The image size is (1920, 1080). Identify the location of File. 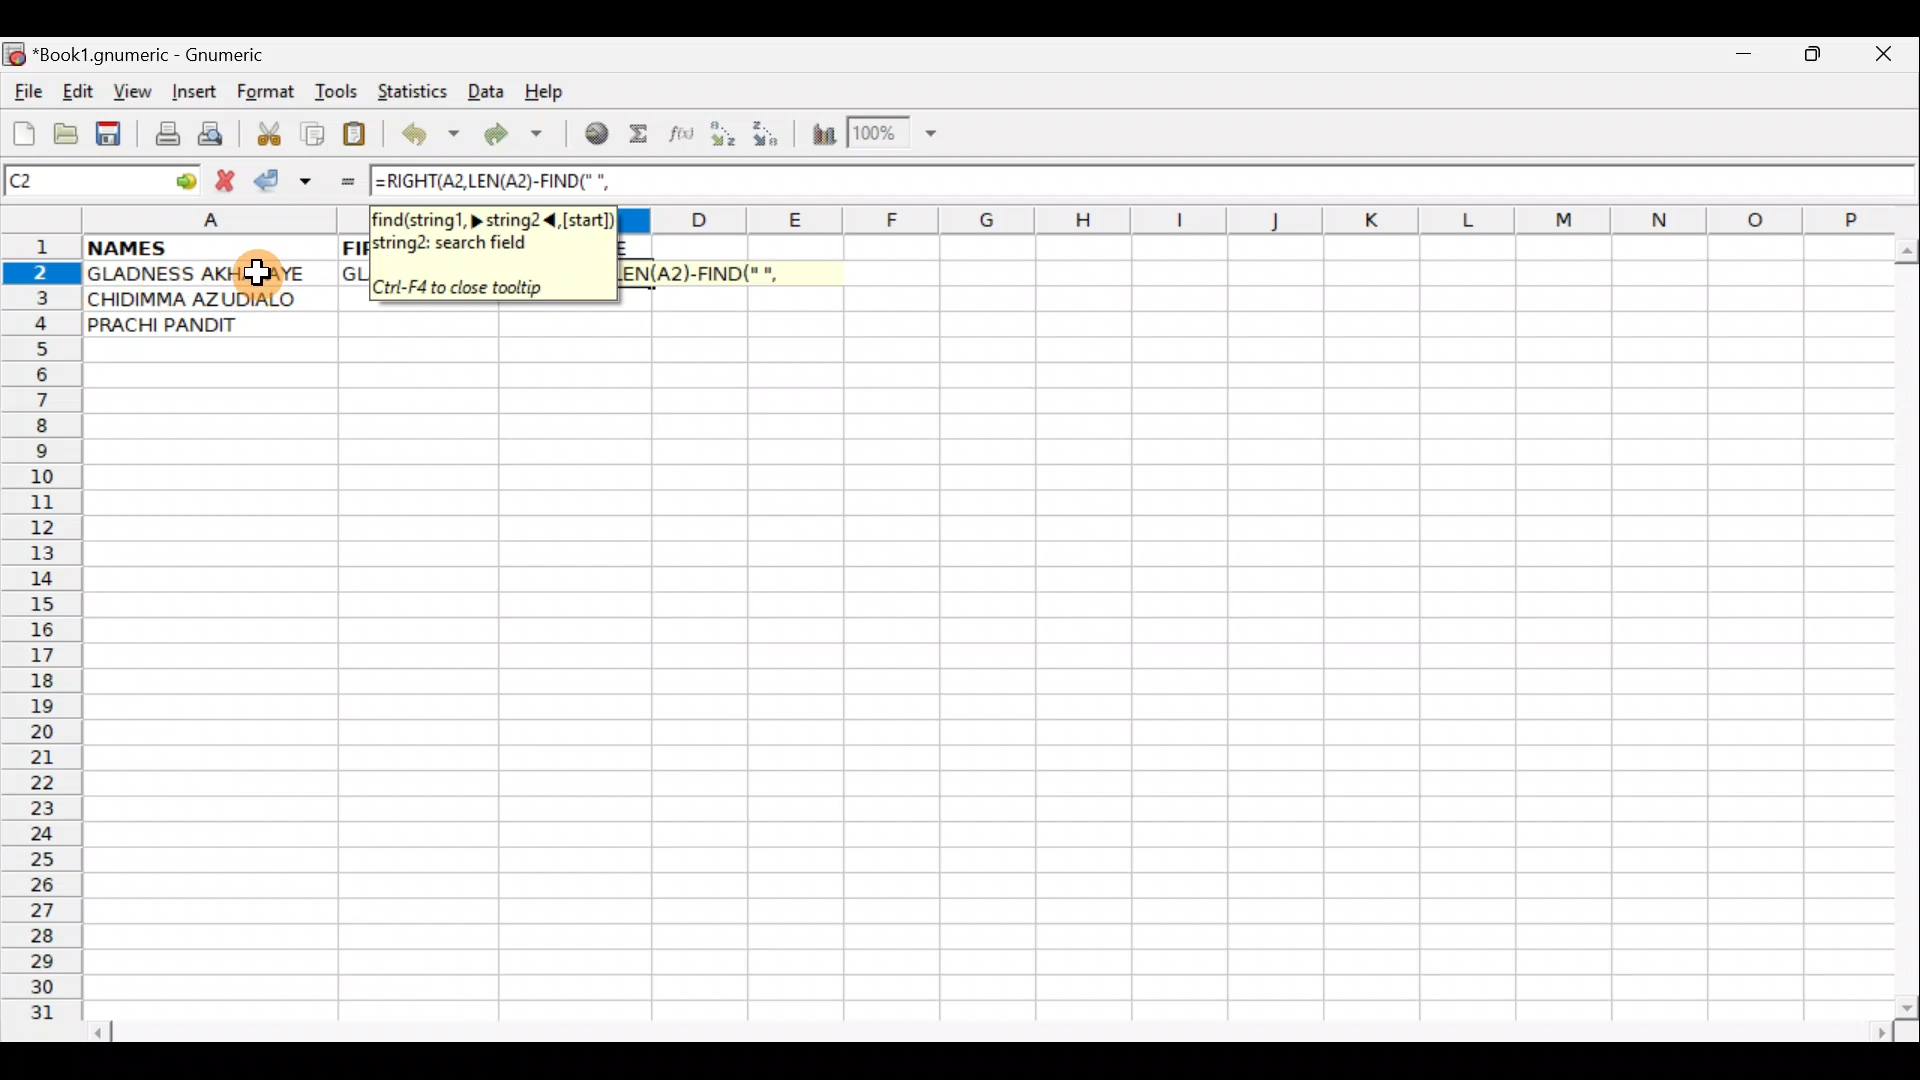
(26, 93).